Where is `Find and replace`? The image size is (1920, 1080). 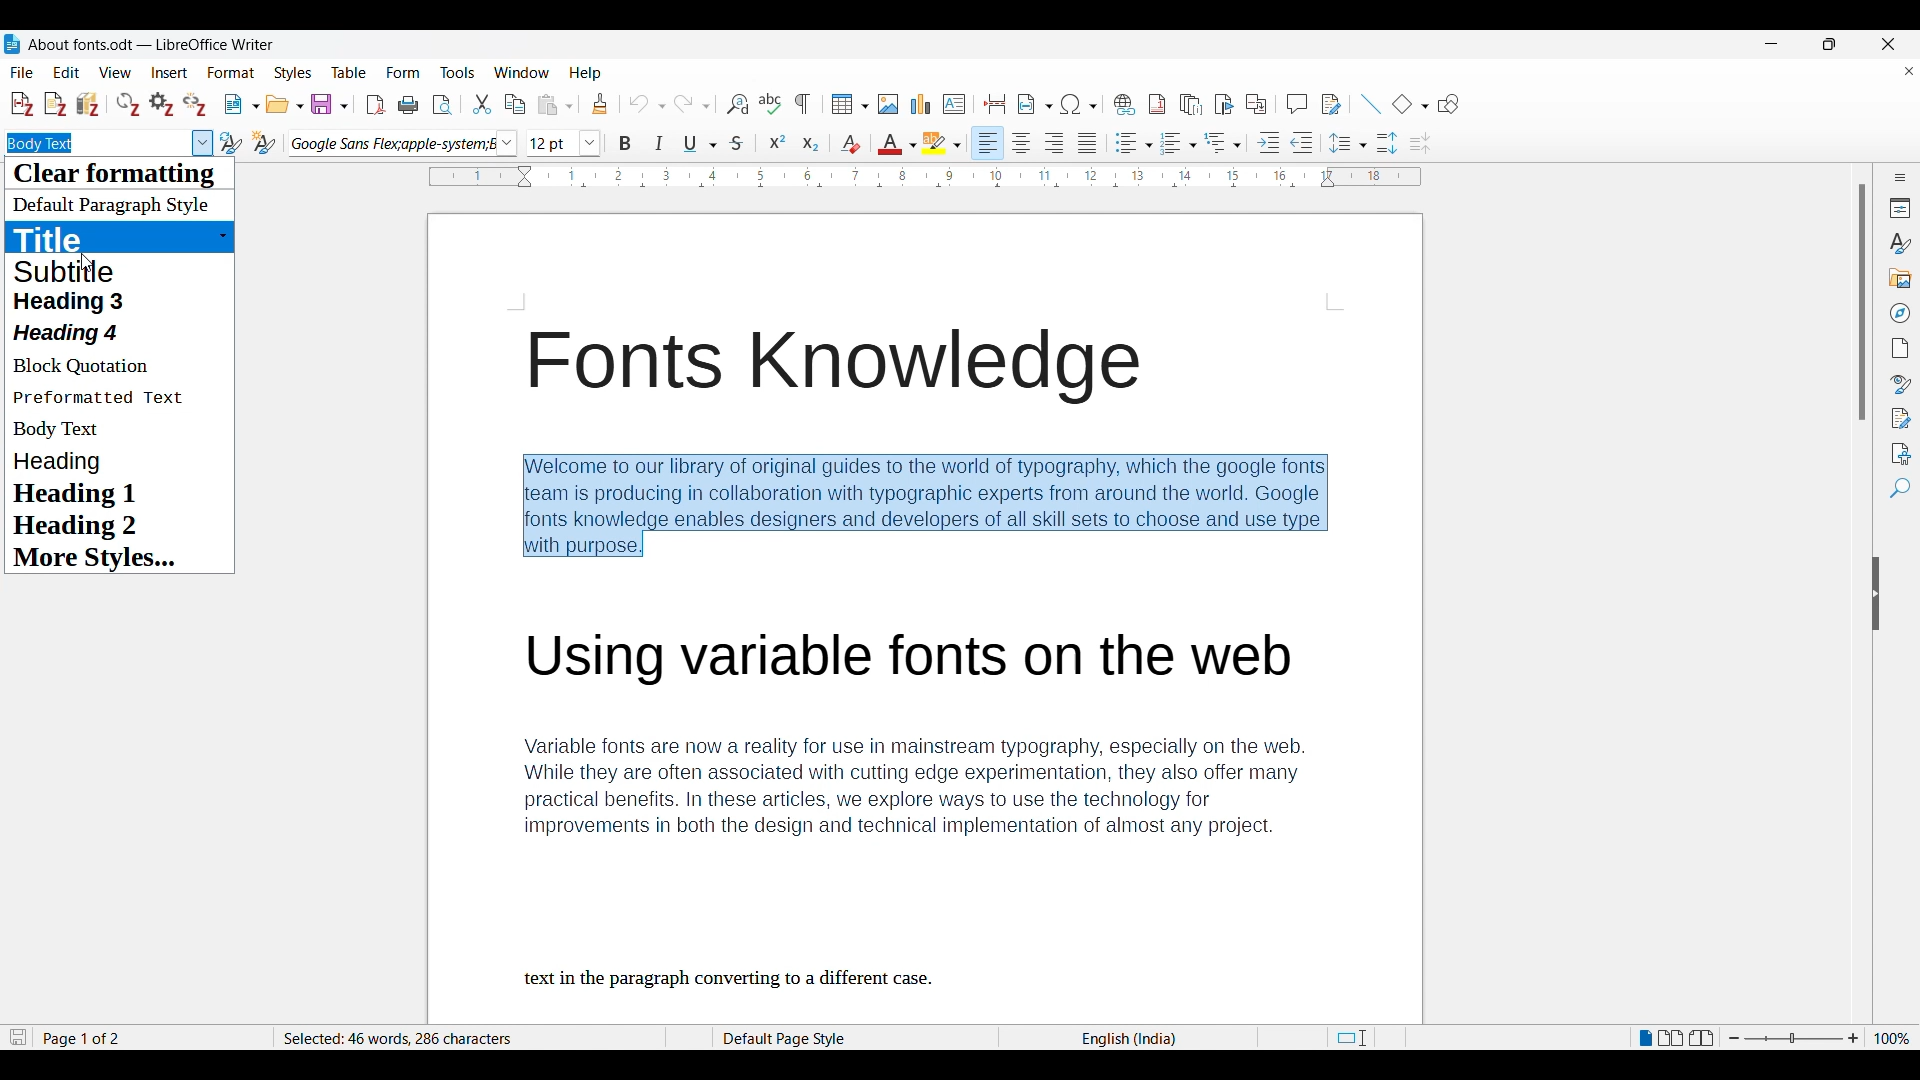
Find and replace is located at coordinates (738, 105).